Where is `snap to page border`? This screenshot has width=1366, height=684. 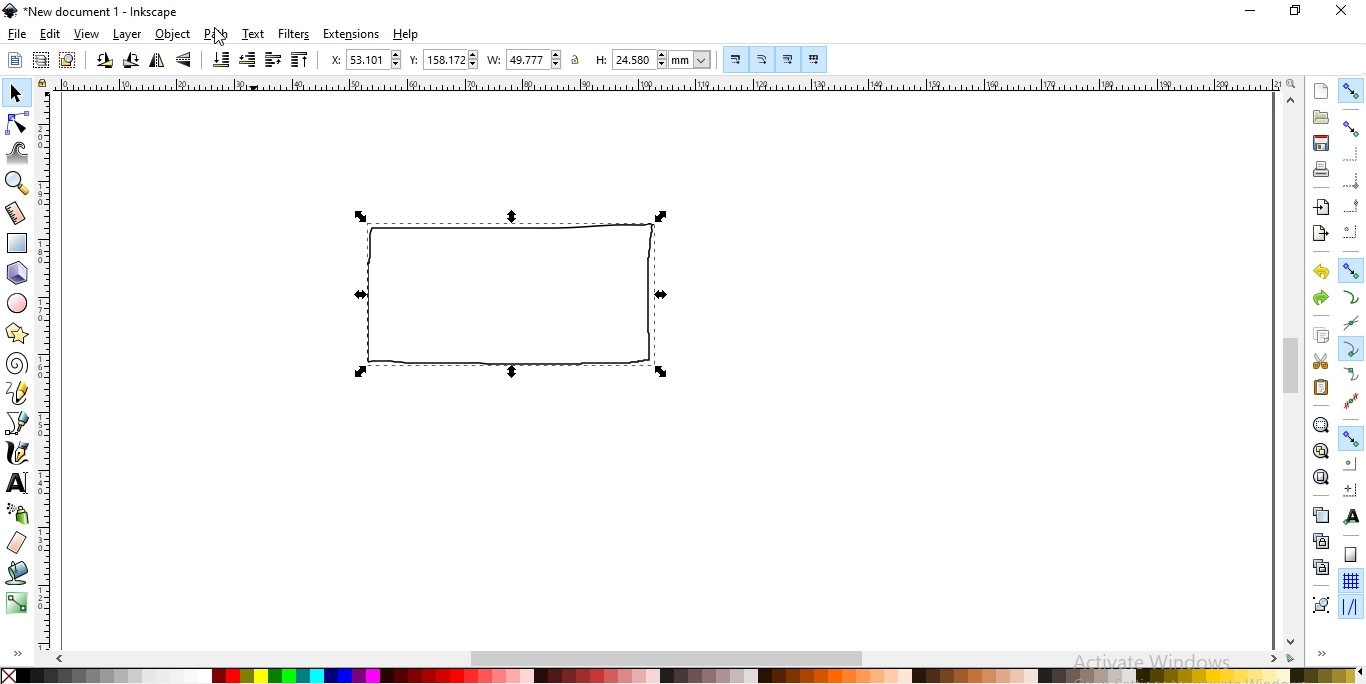 snap to page border is located at coordinates (1351, 554).